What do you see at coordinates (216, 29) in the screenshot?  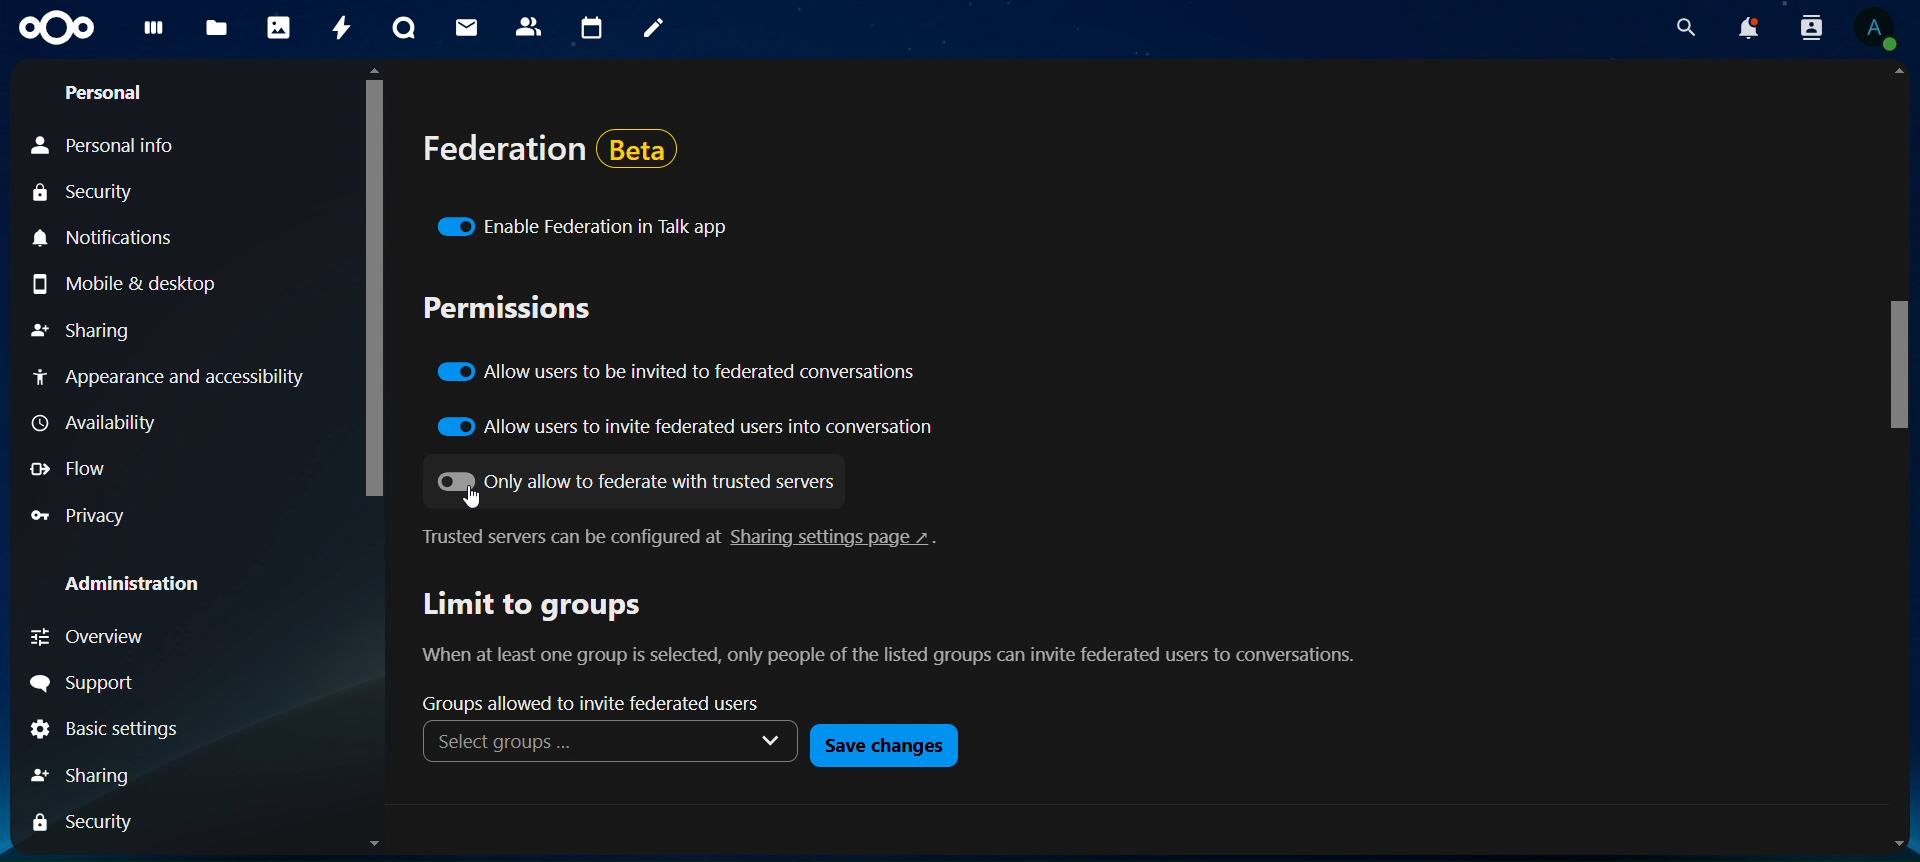 I see `files` at bounding box center [216, 29].